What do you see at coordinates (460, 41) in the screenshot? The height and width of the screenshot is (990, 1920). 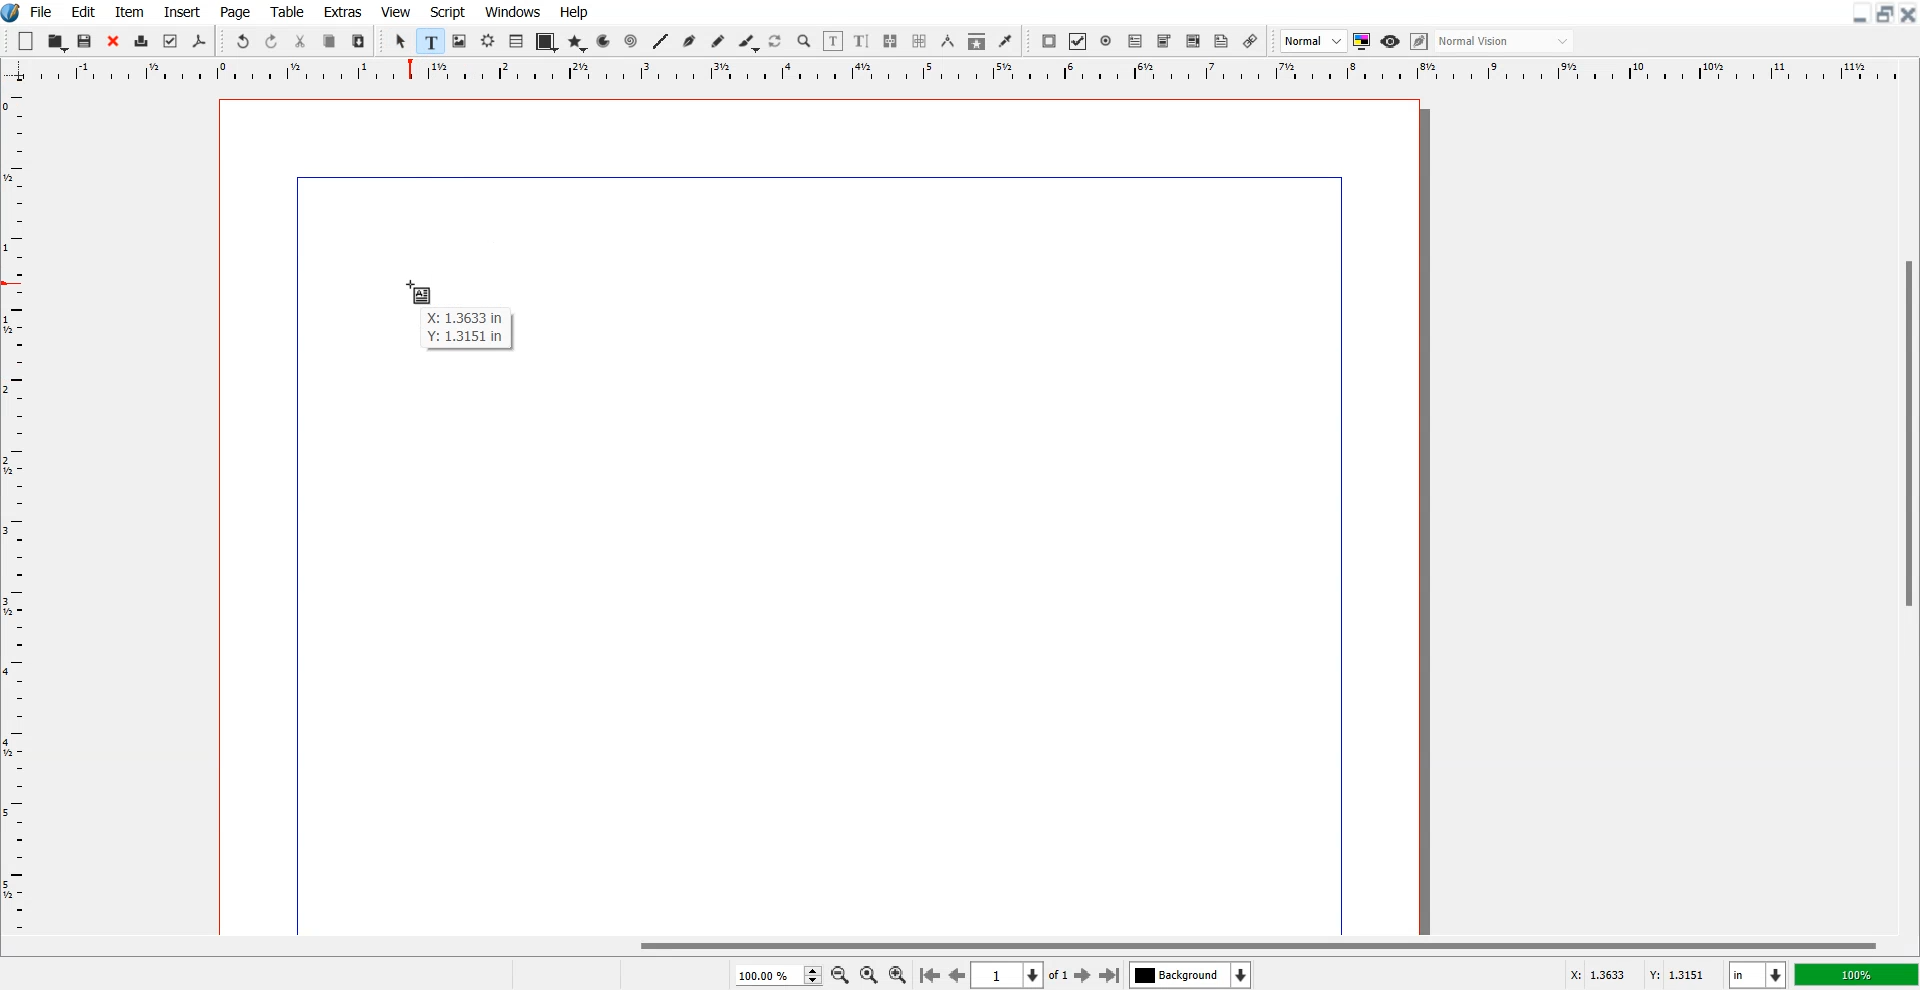 I see `Image Frame` at bounding box center [460, 41].